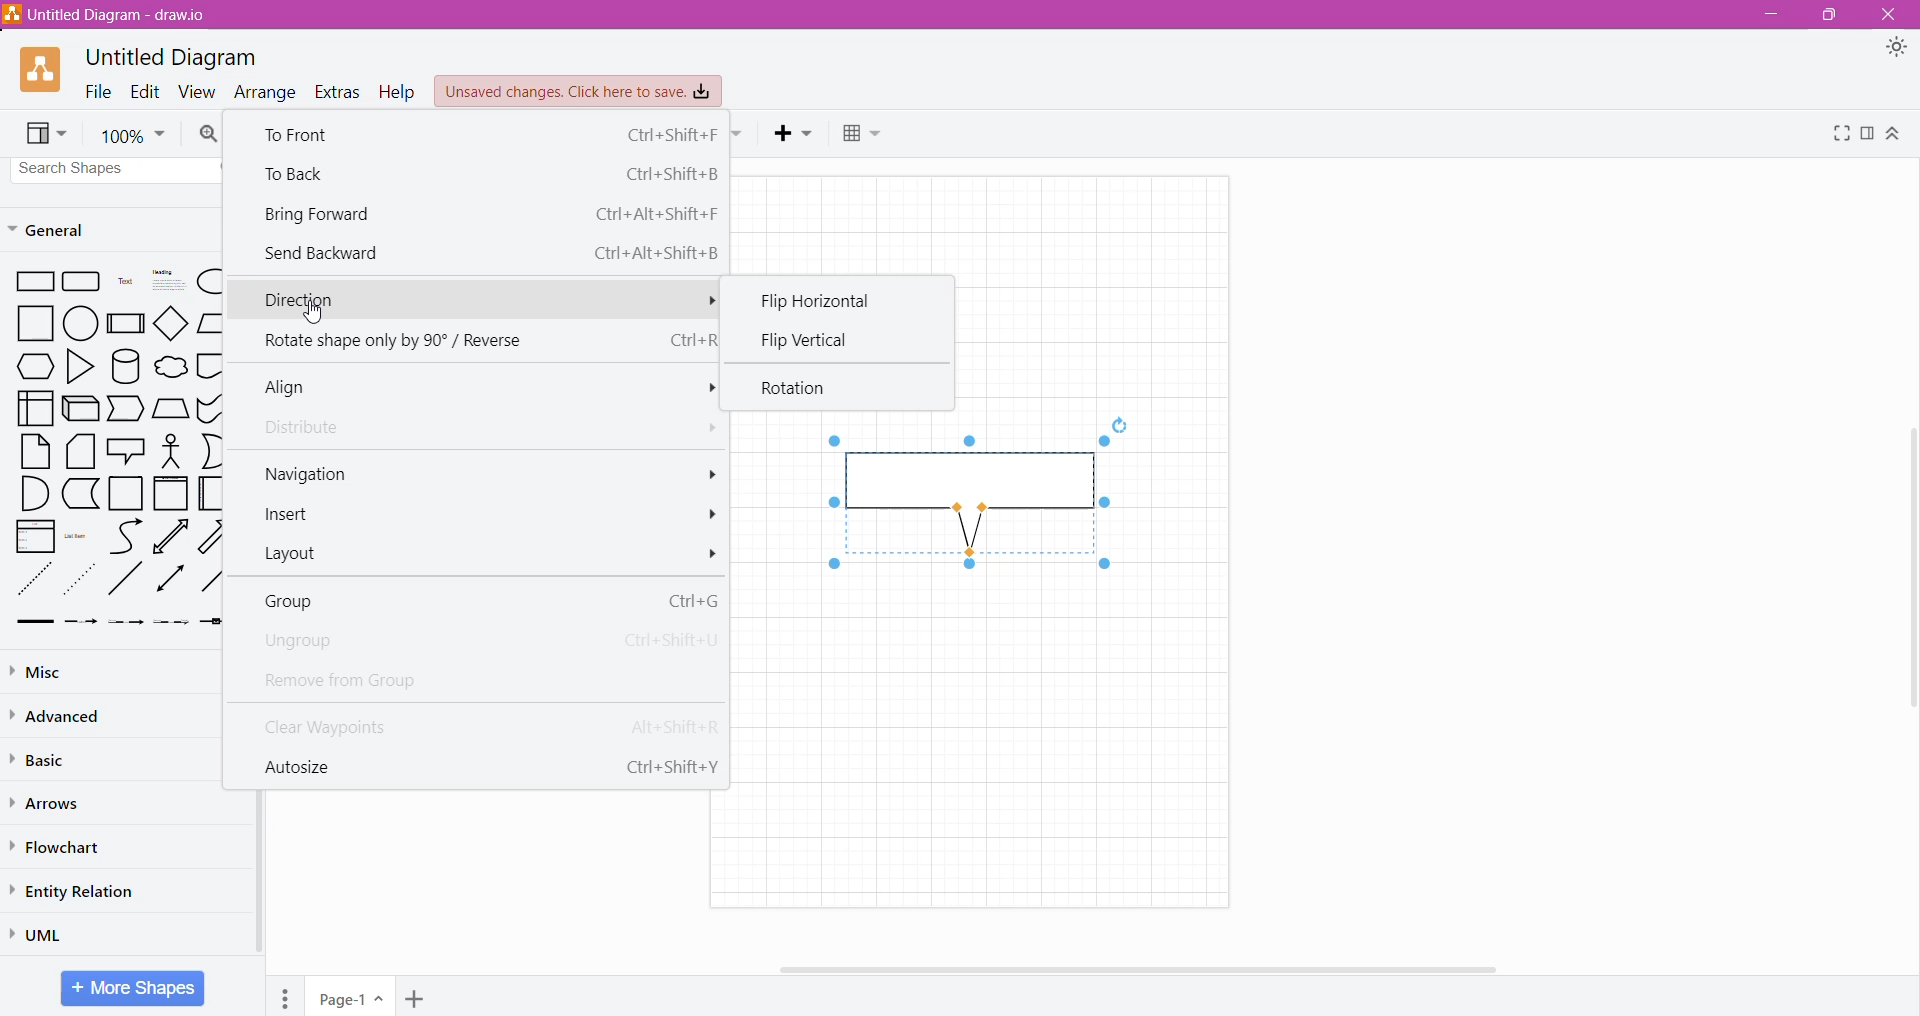 The height and width of the screenshot is (1016, 1920). I want to click on UM, so click(43, 934).